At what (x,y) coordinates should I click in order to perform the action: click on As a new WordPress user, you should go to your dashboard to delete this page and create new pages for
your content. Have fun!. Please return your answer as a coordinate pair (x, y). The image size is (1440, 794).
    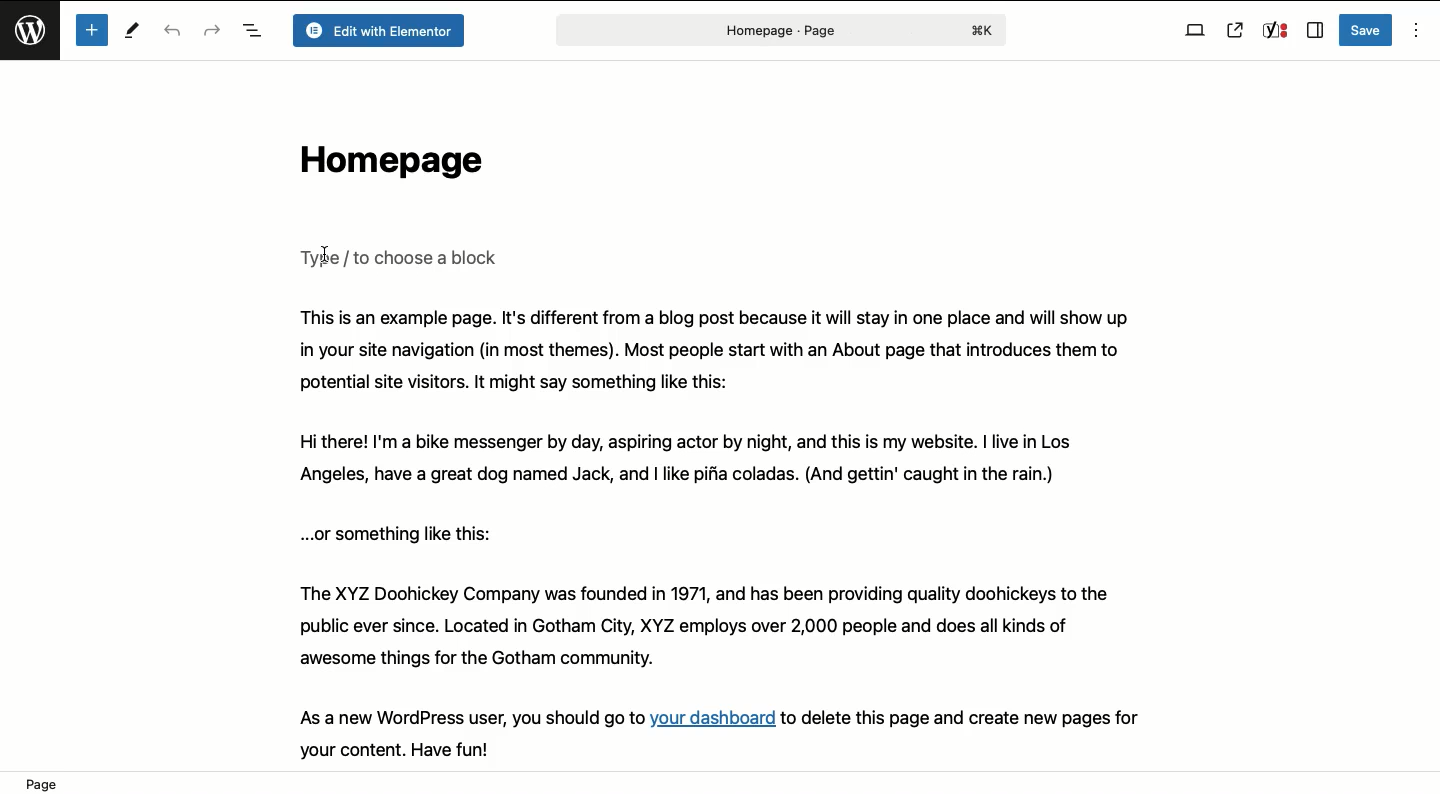
    Looking at the image, I should click on (742, 732).